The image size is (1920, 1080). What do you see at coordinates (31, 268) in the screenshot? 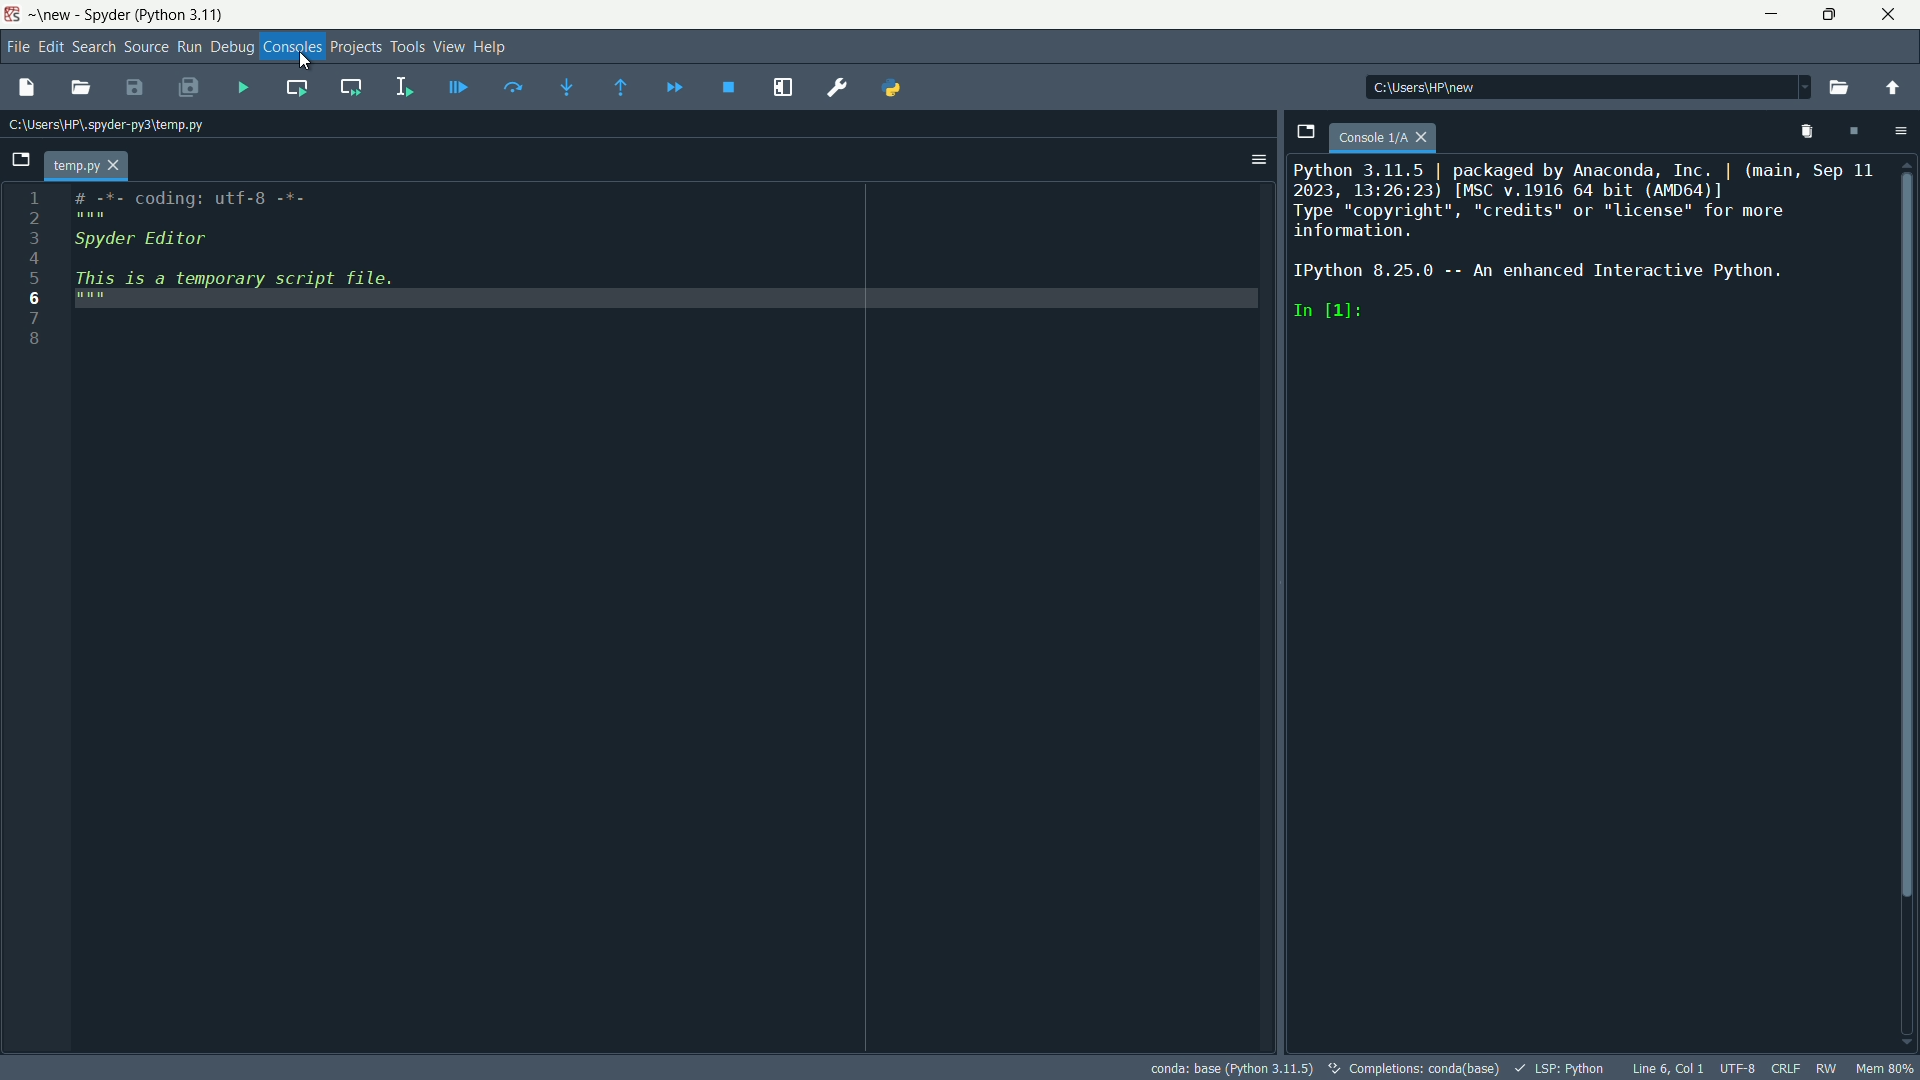
I see `12345678` at bounding box center [31, 268].